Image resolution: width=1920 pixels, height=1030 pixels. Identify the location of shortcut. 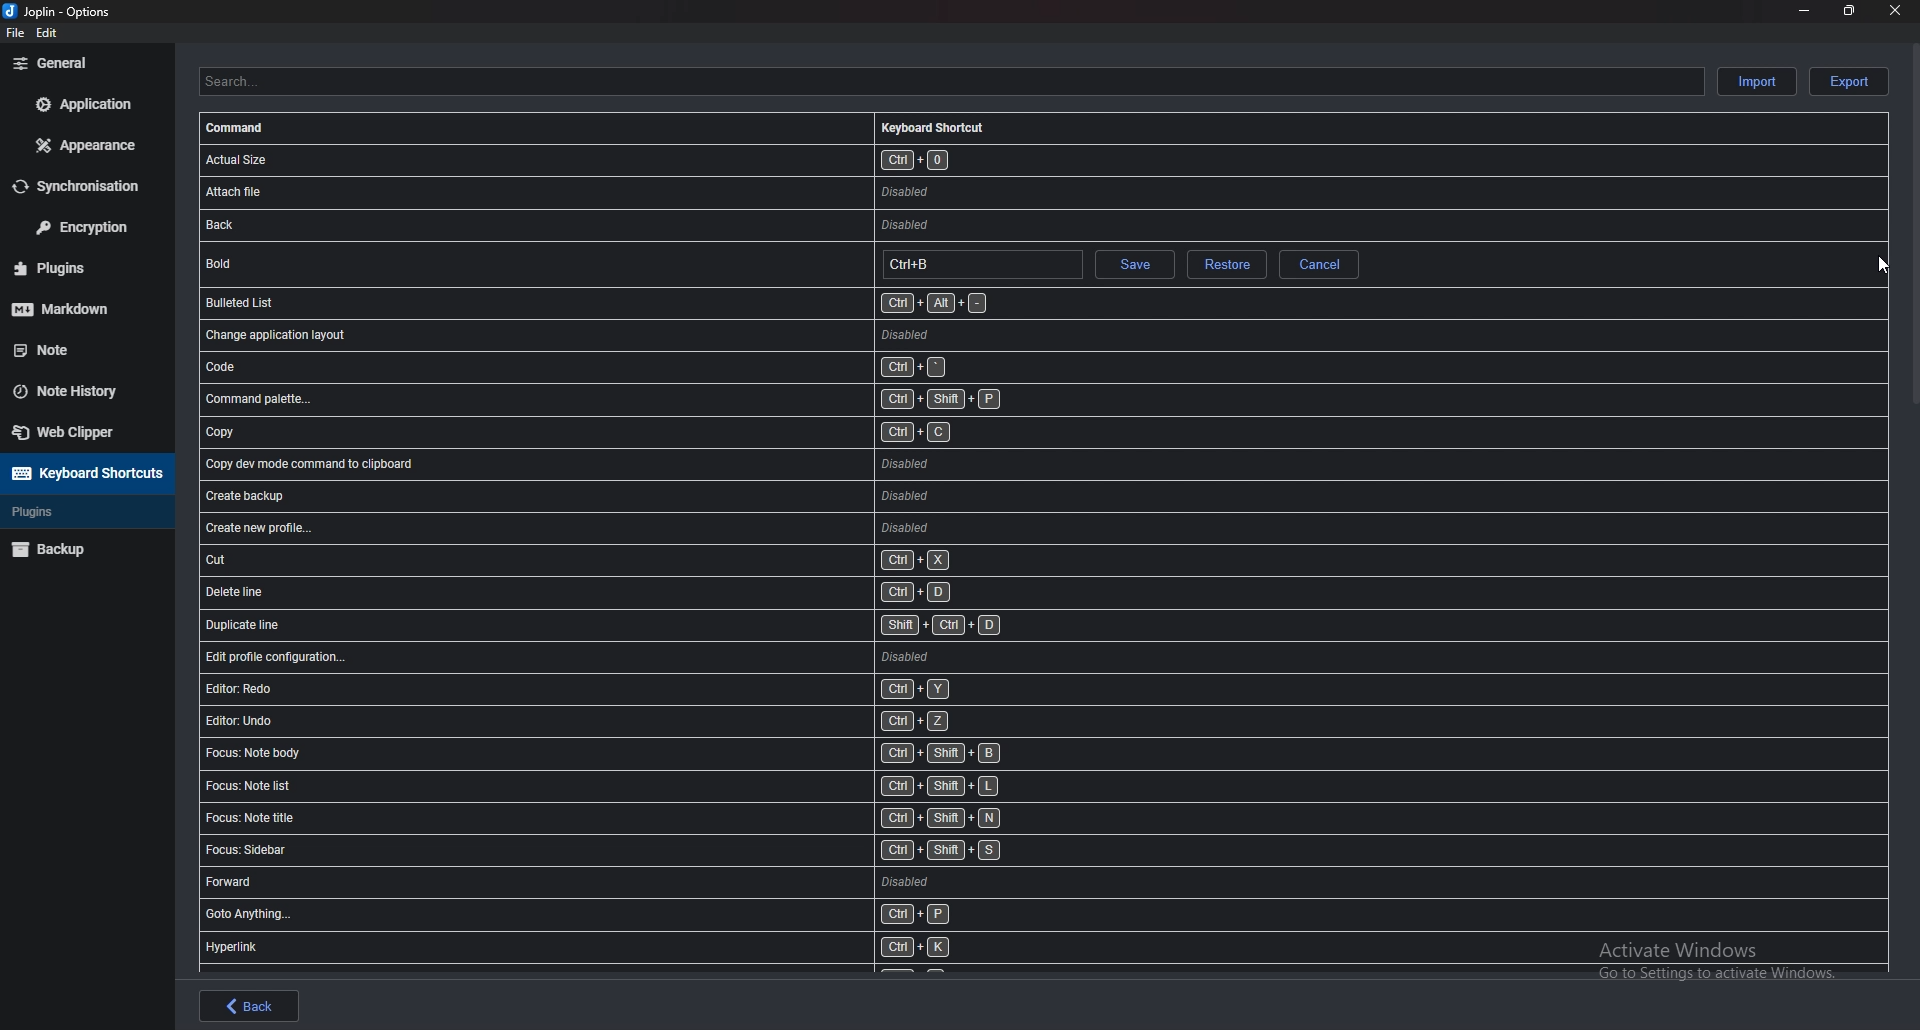
(664, 851).